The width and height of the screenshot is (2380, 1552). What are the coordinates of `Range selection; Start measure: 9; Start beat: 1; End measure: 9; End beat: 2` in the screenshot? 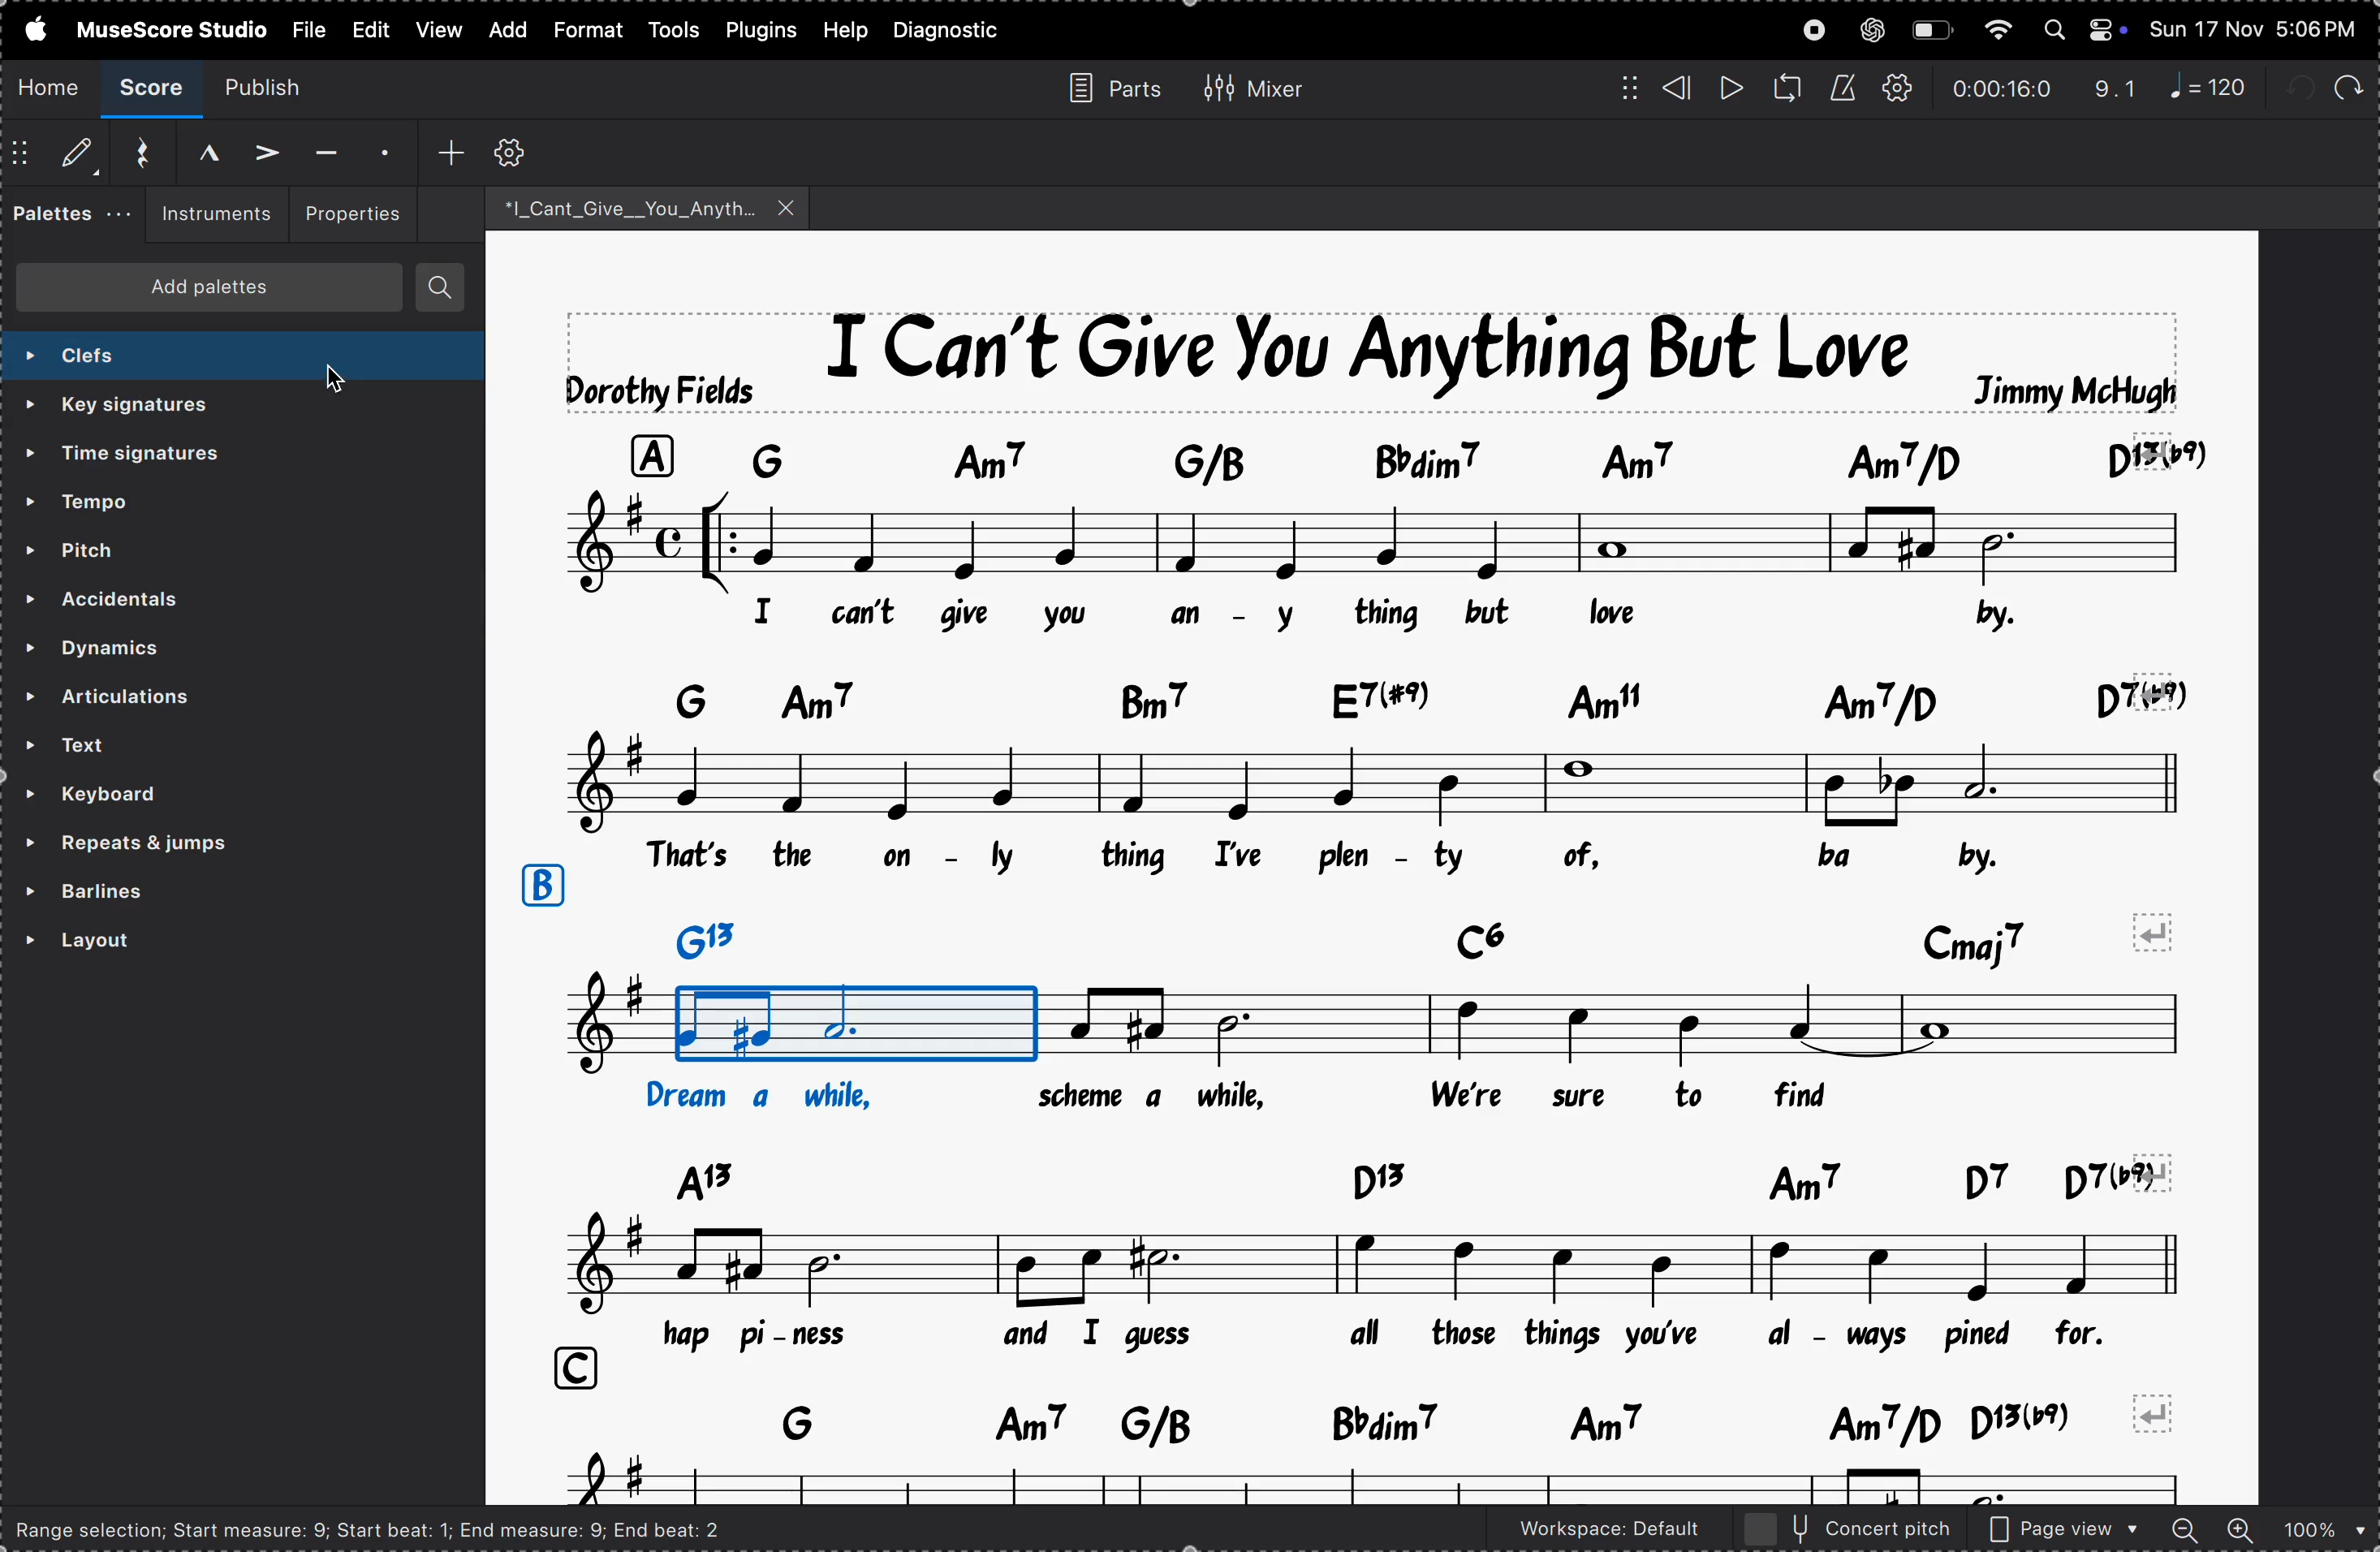 It's located at (386, 1528).